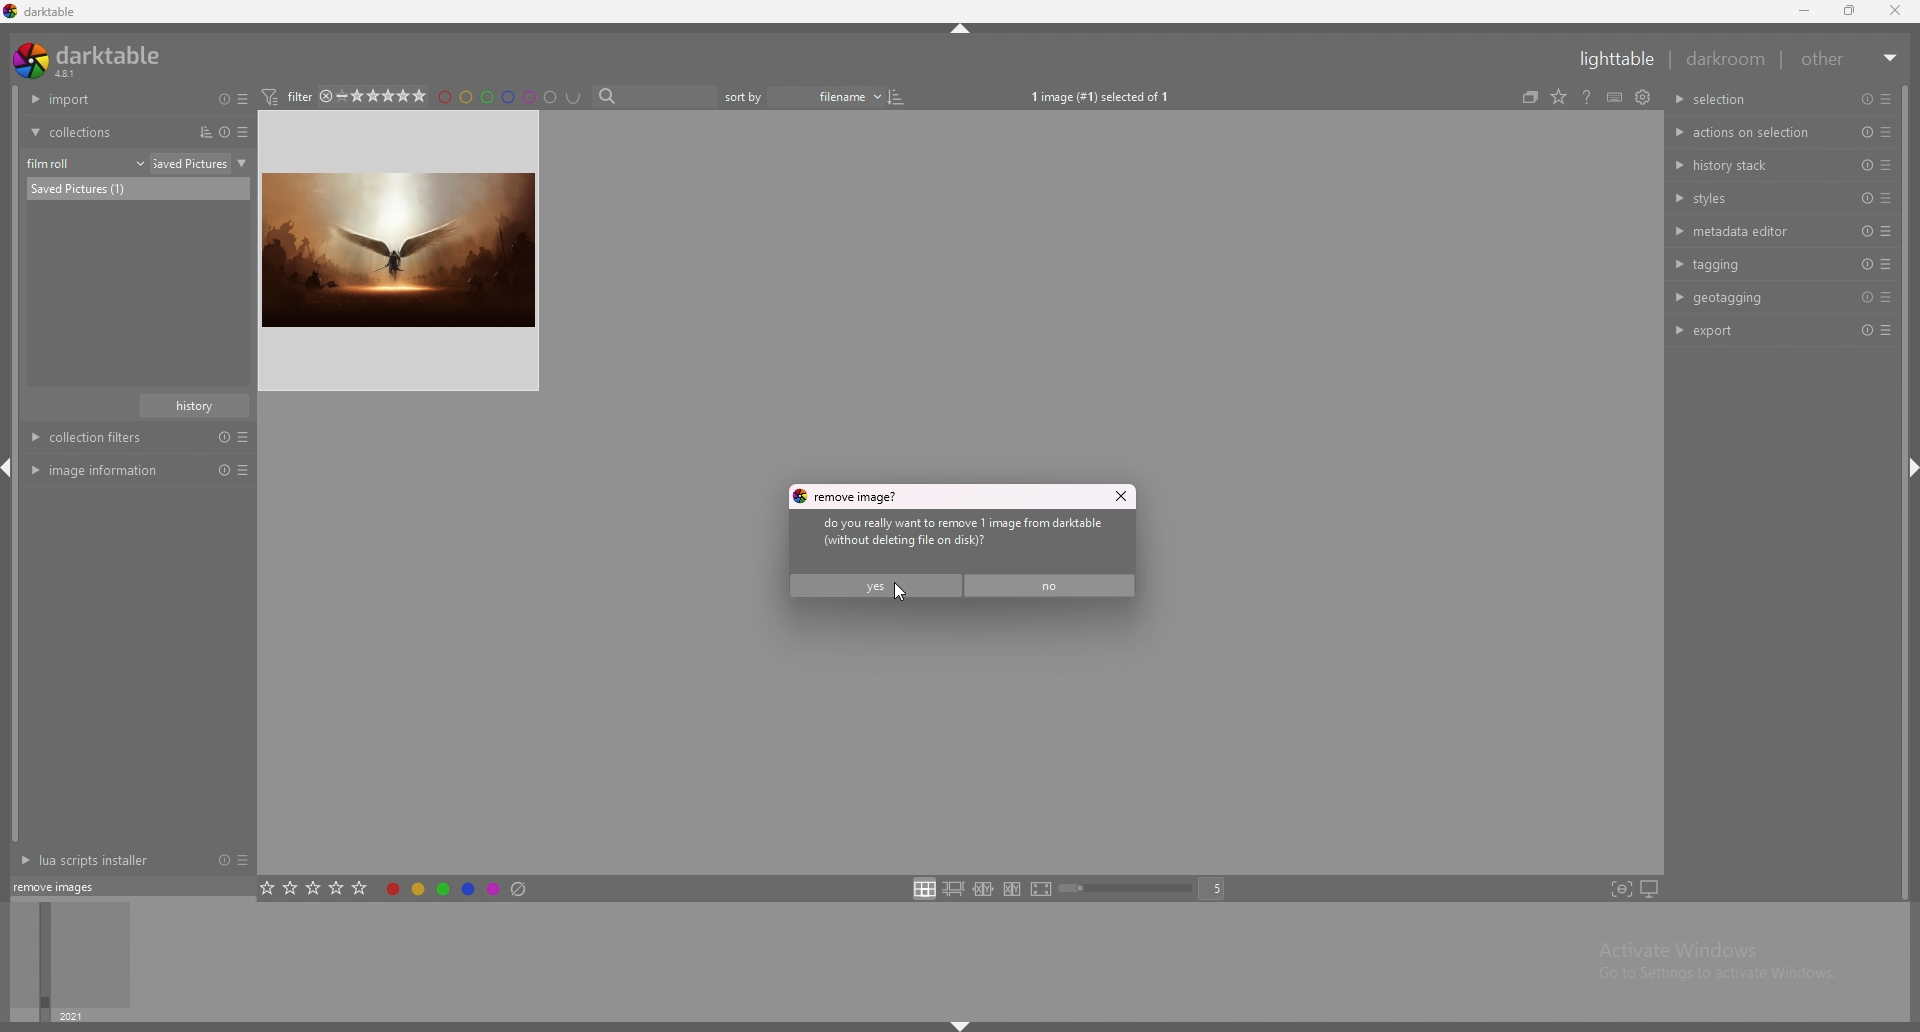 This screenshot has height=1032, width=1920. I want to click on history stack, so click(1750, 164).